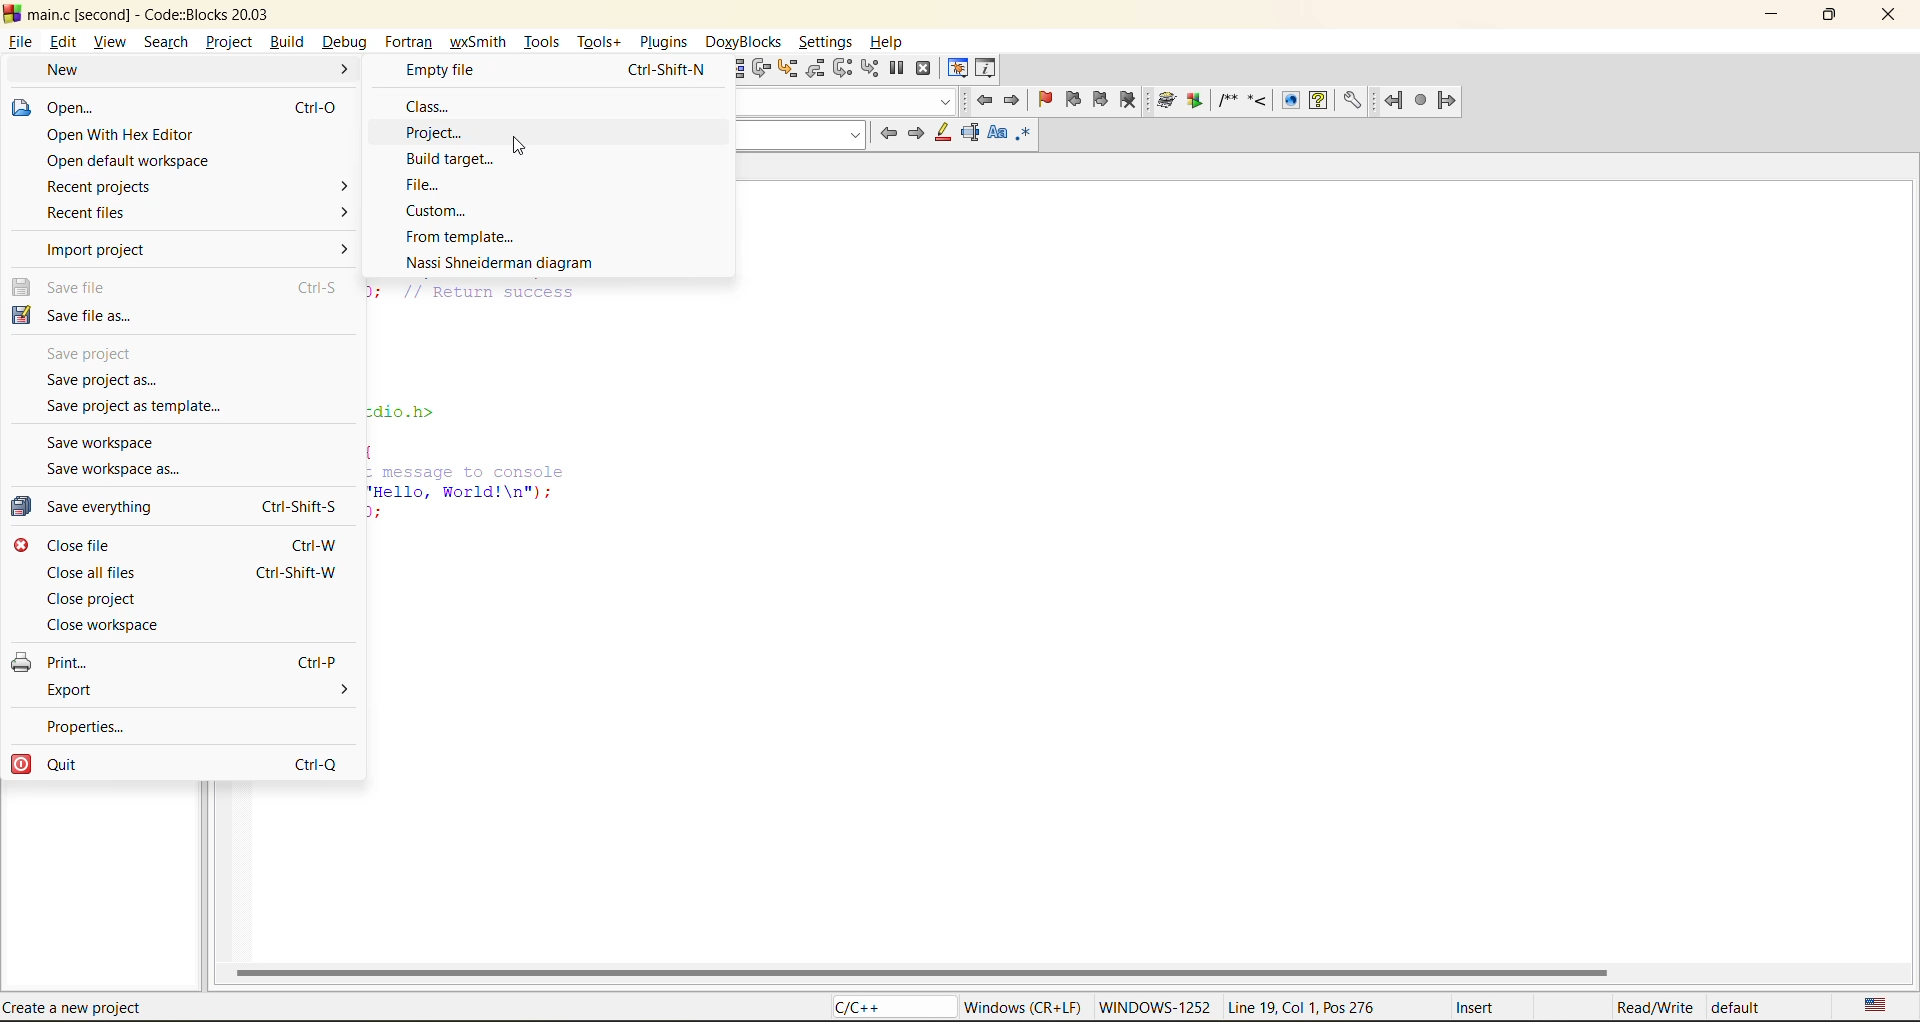 This screenshot has height=1022, width=1920. What do you see at coordinates (85, 317) in the screenshot?
I see `save file as` at bounding box center [85, 317].